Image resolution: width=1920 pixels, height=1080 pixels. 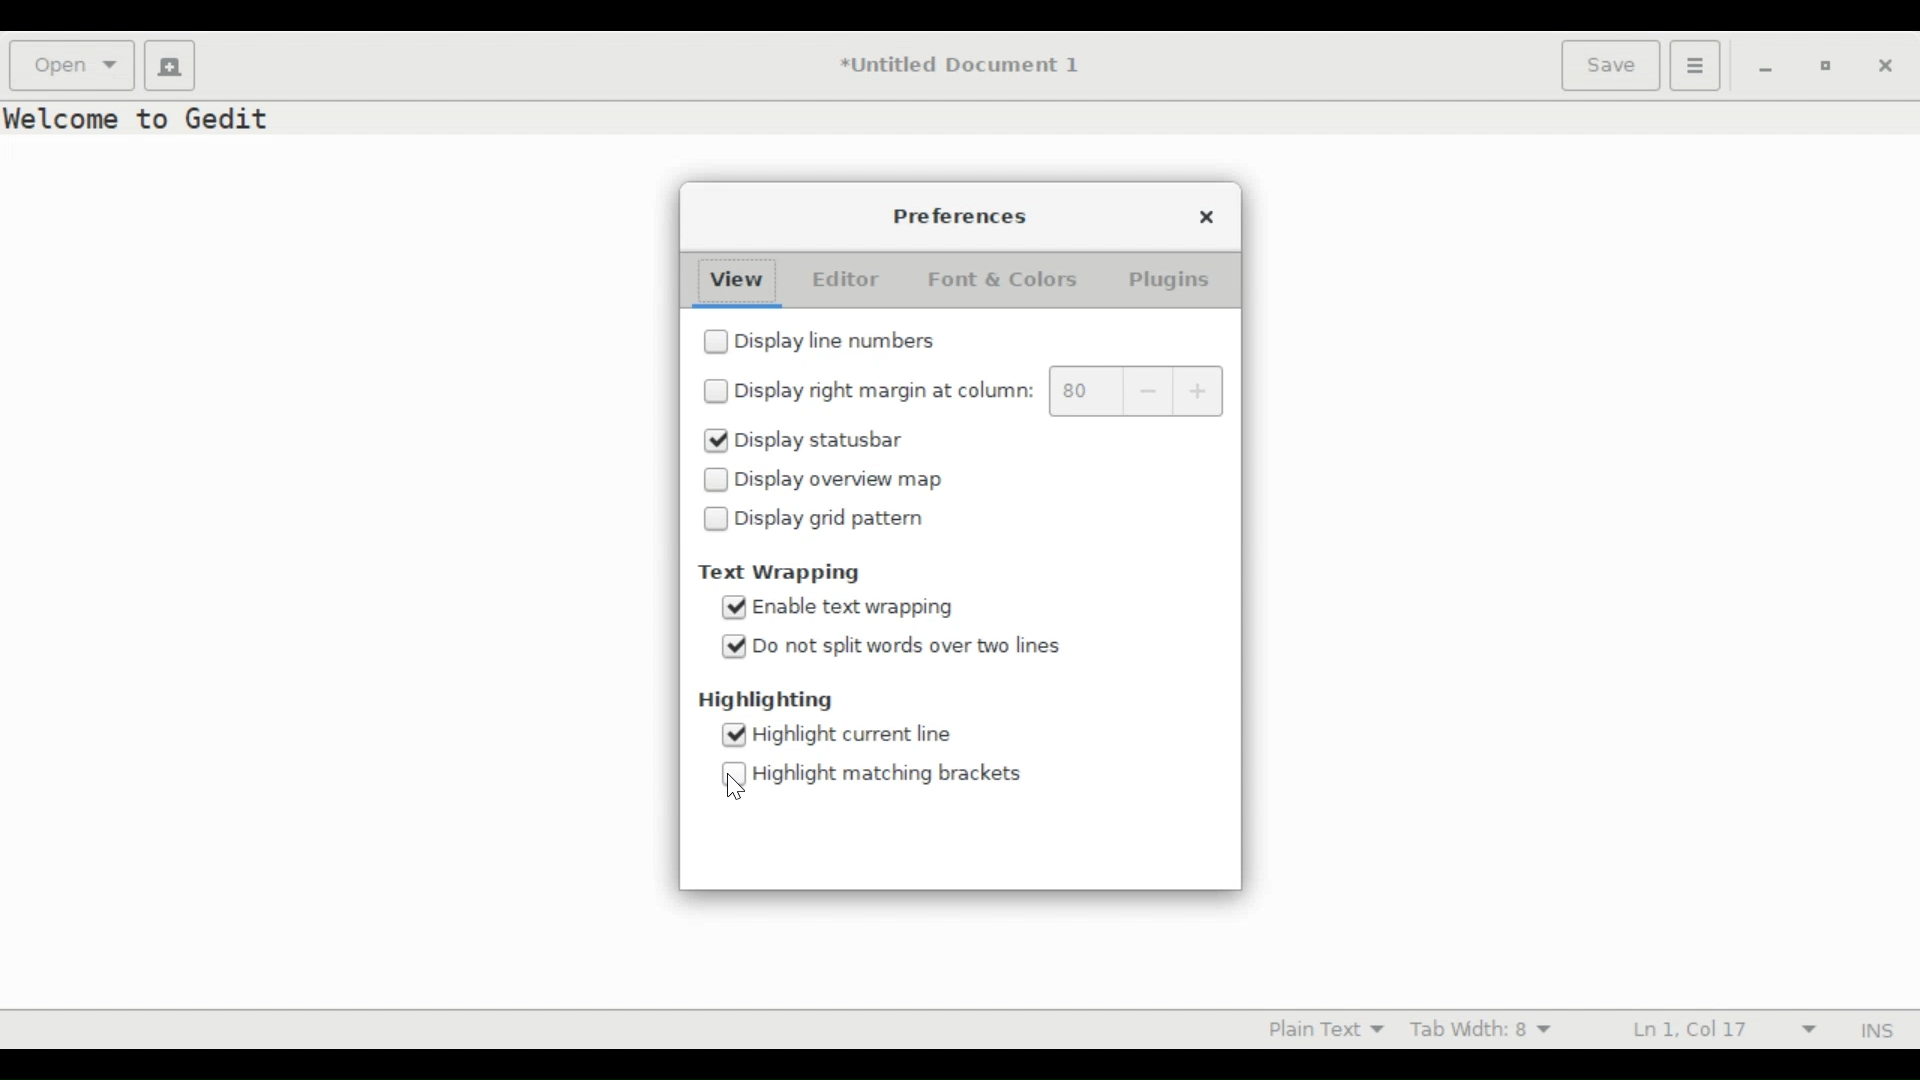 What do you see at coordinates (933, 647) in the screenshot?
I see ` Do not split words over two lines` at bounding box center [933, 647].